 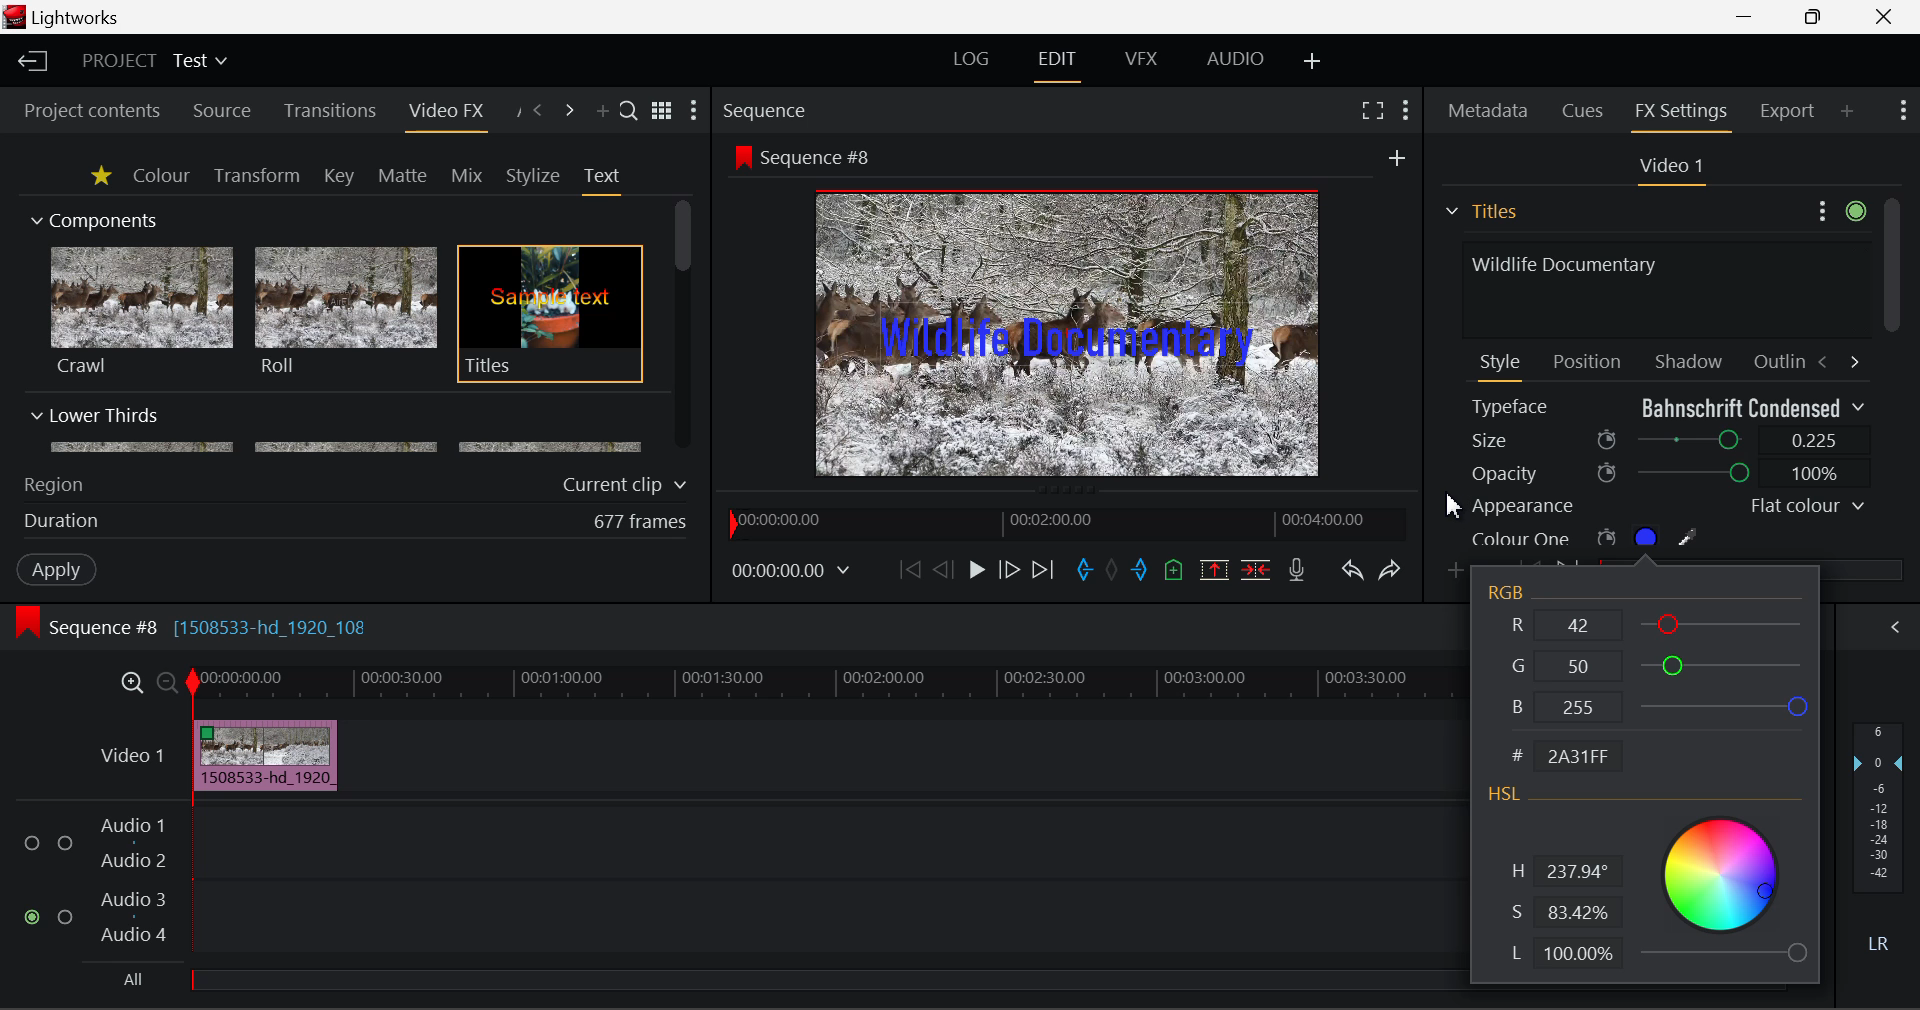 I want to click on Add keyframe, so click(x=1458, y=572).